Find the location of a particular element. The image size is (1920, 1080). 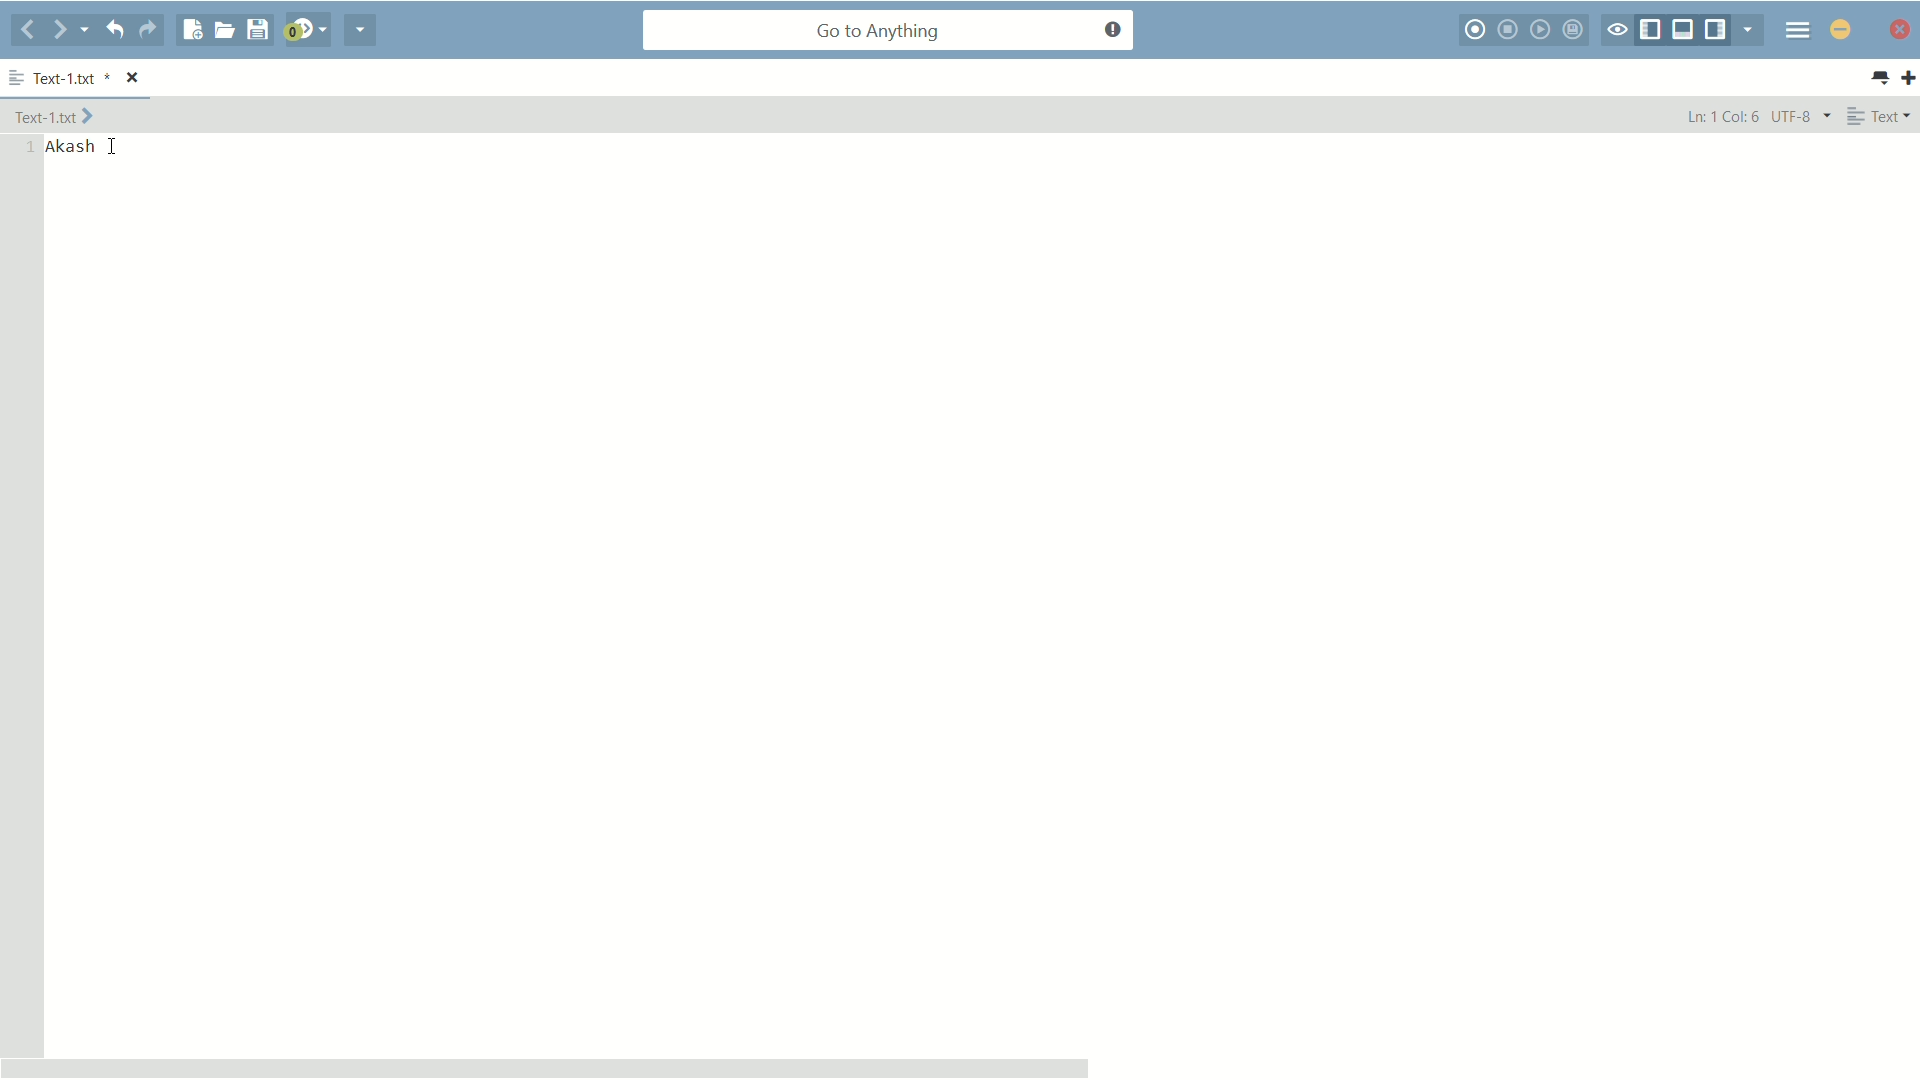

hide/show left panel is located at coordinates (1651, 31).